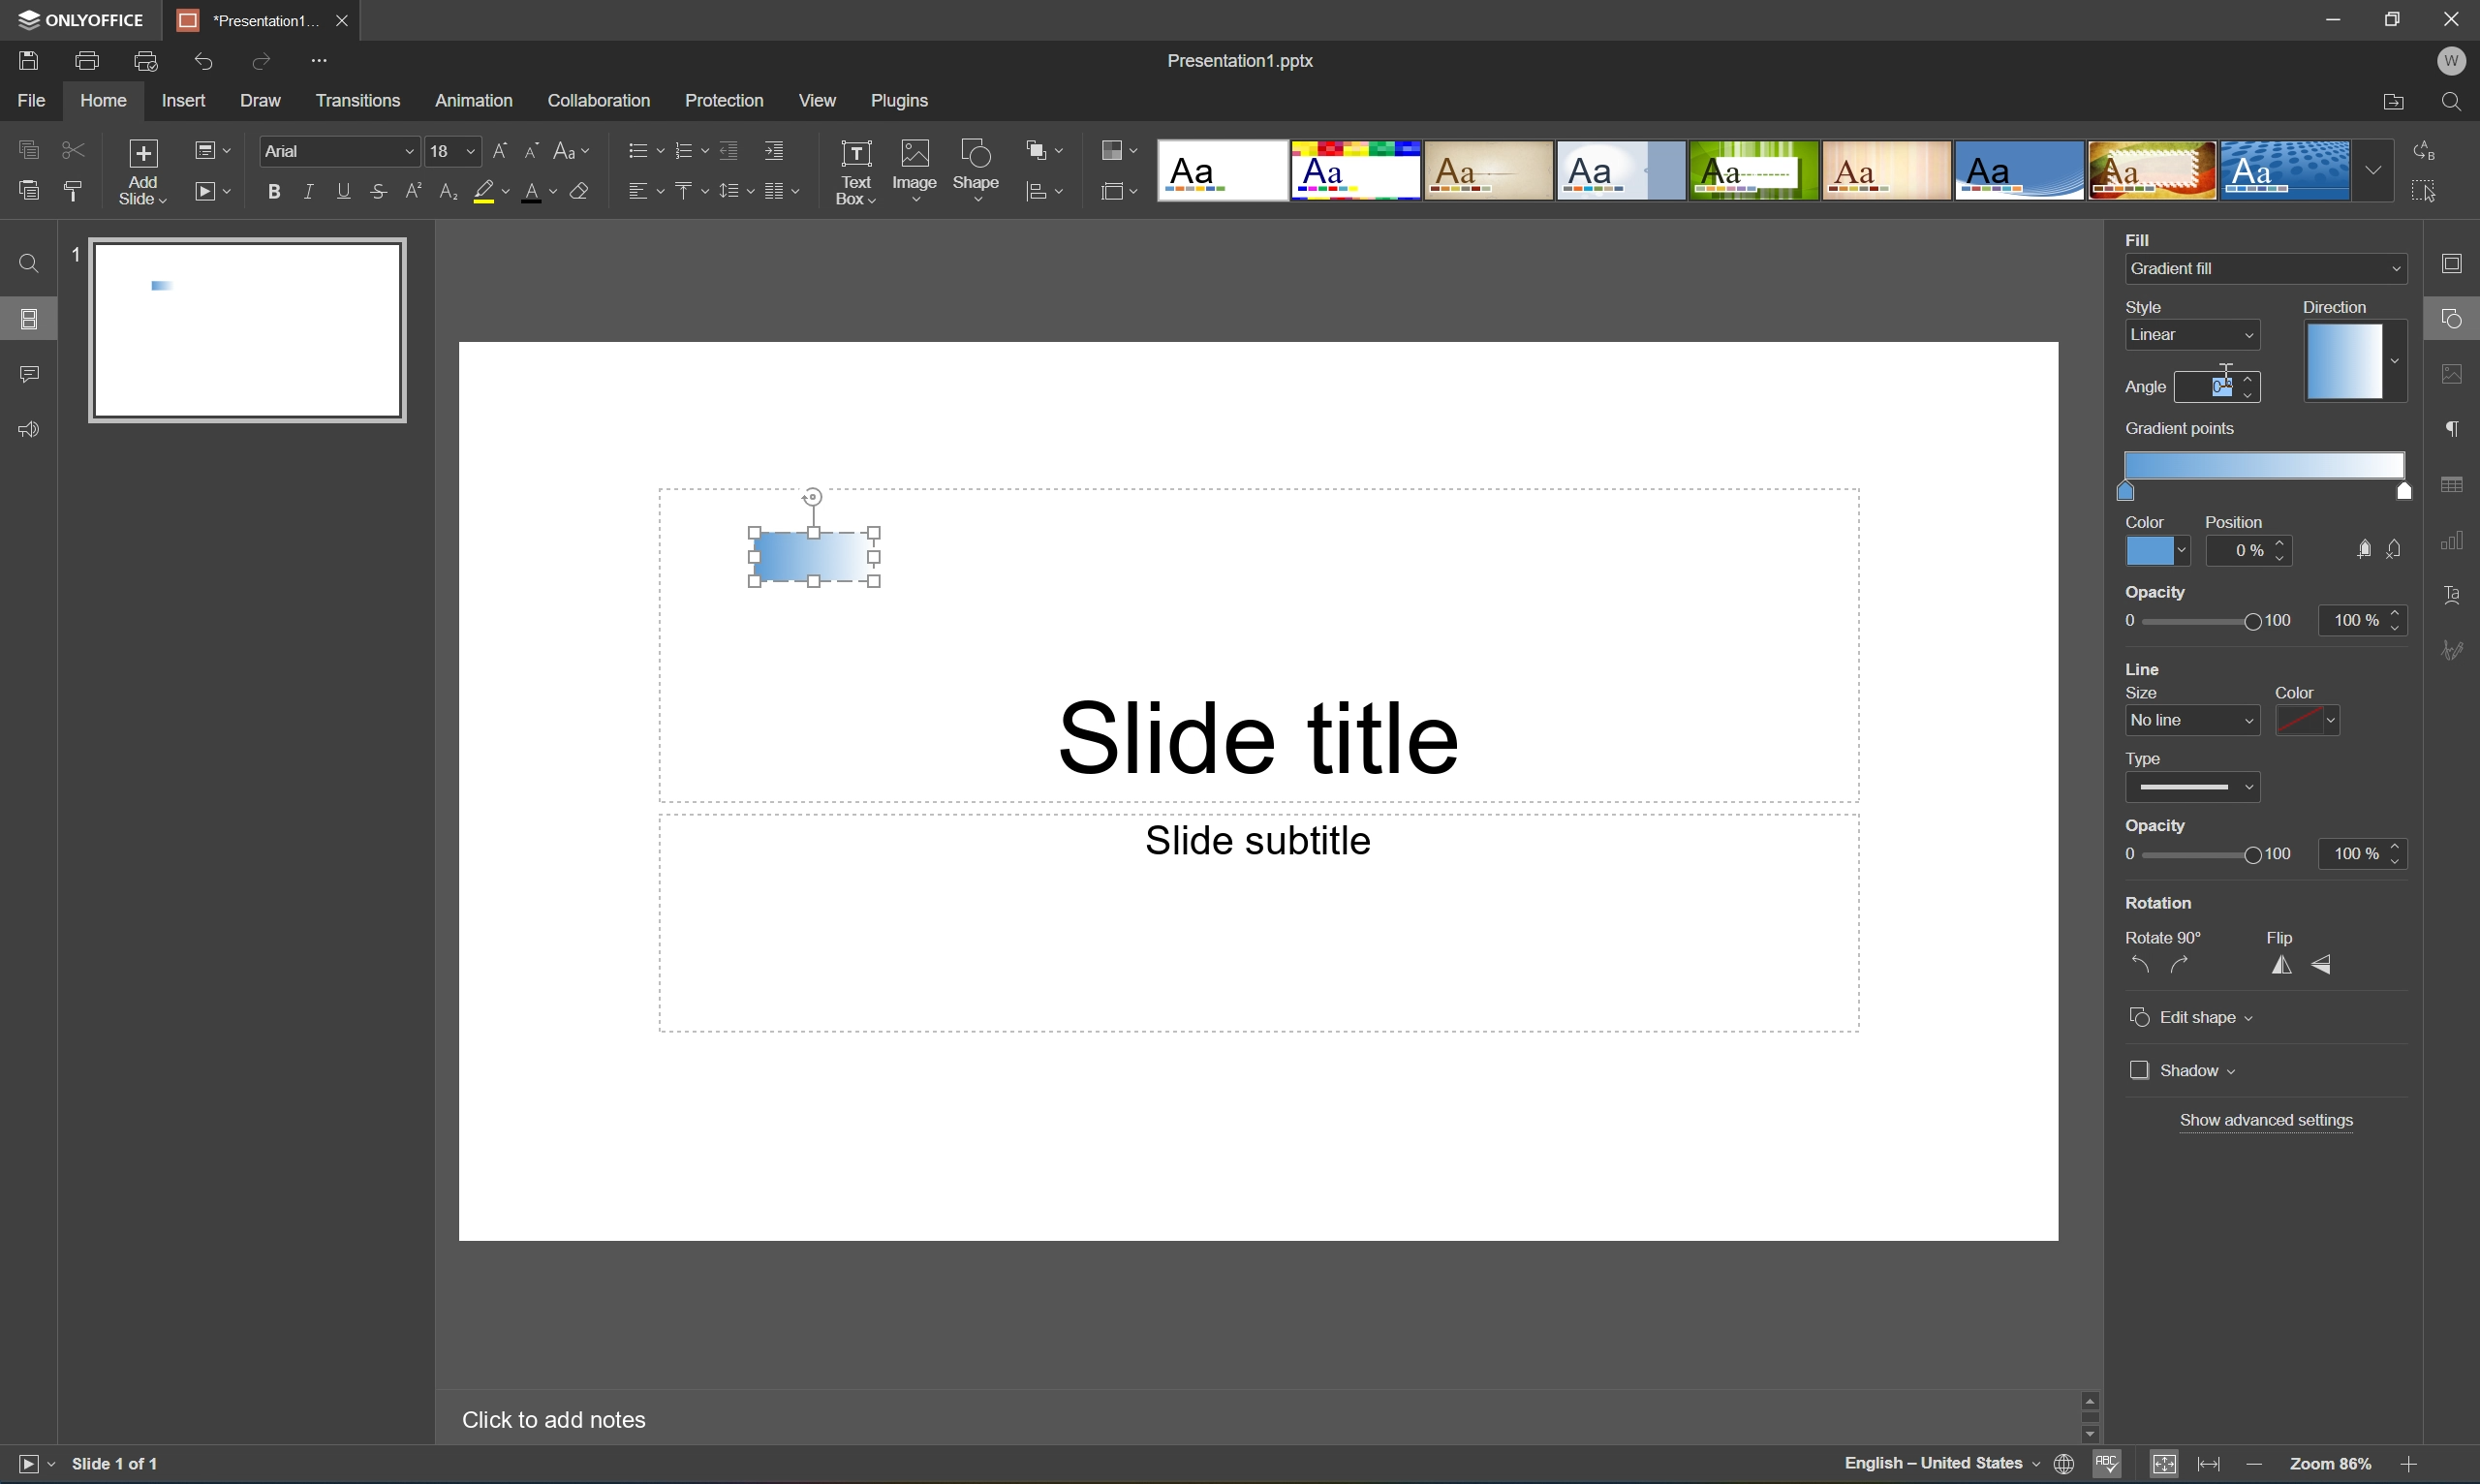 Image resolution: width=2480 pixels, height=1484 pixels. What do you see at coordinates (2158, 592) in the screenshot?
I see `opacity` at bounding box center [2158, 592].